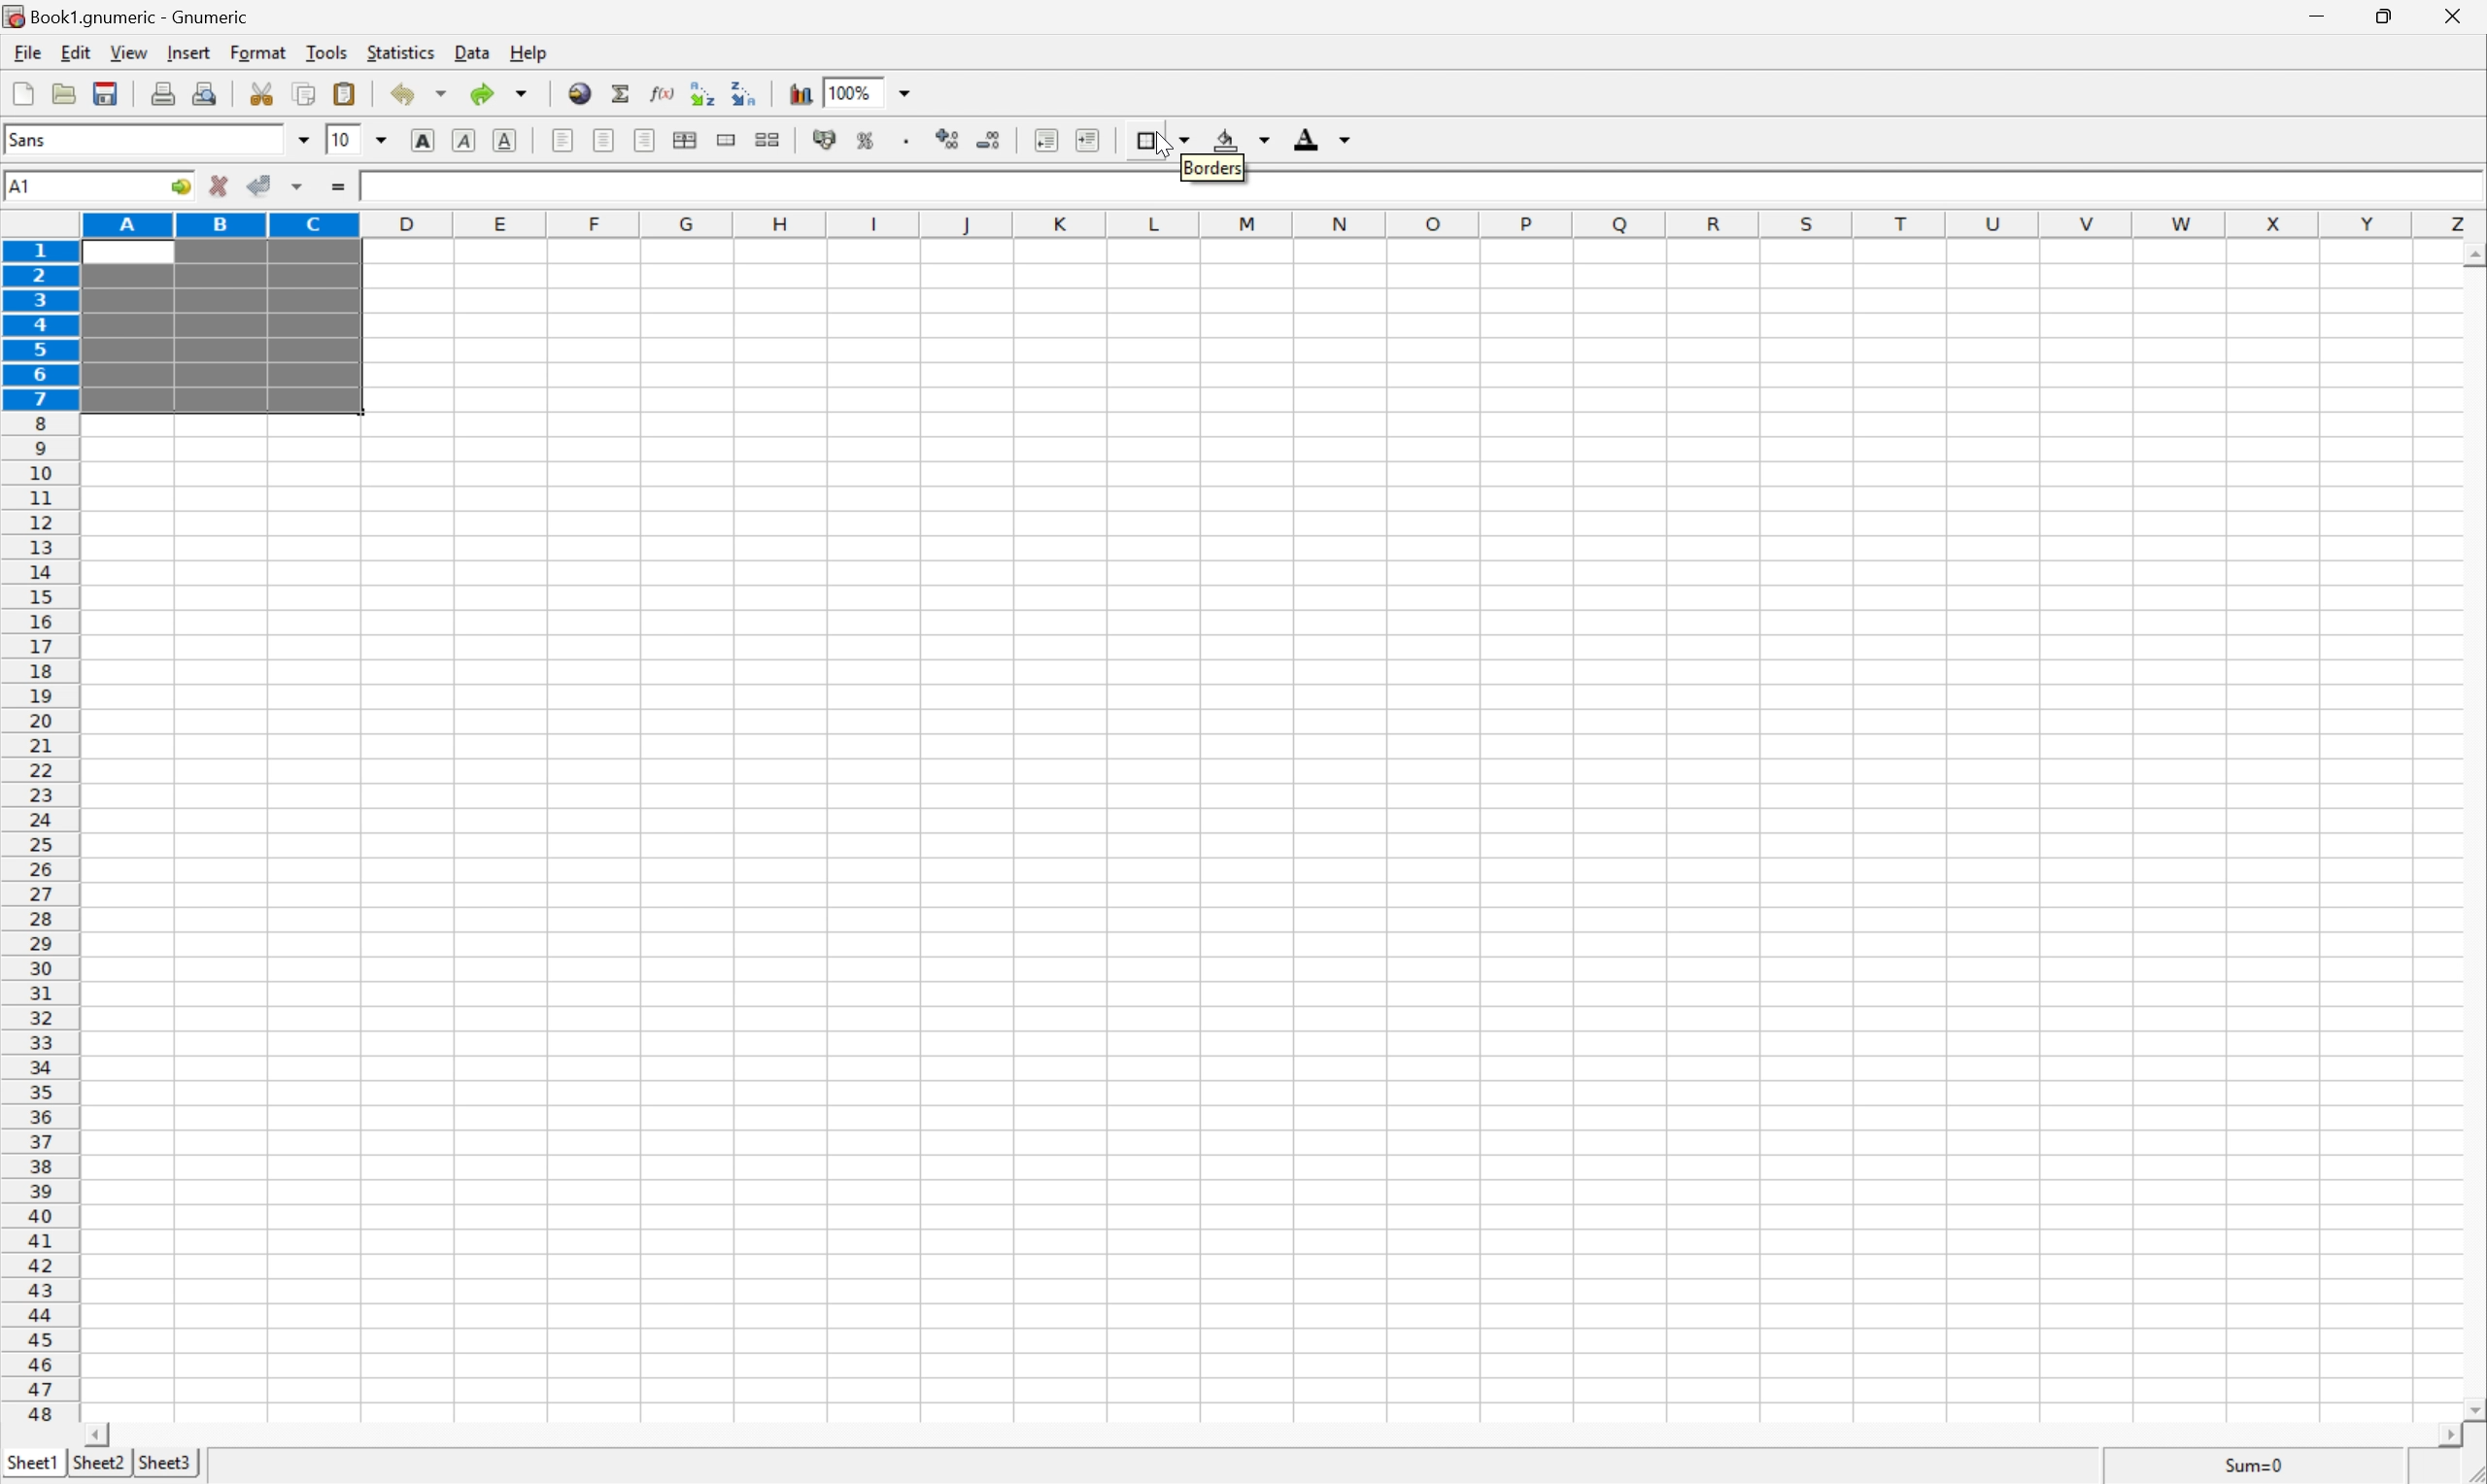 This screenshot has width=2487, height=1484. I want to click on column numbers, so click(1284, 223).